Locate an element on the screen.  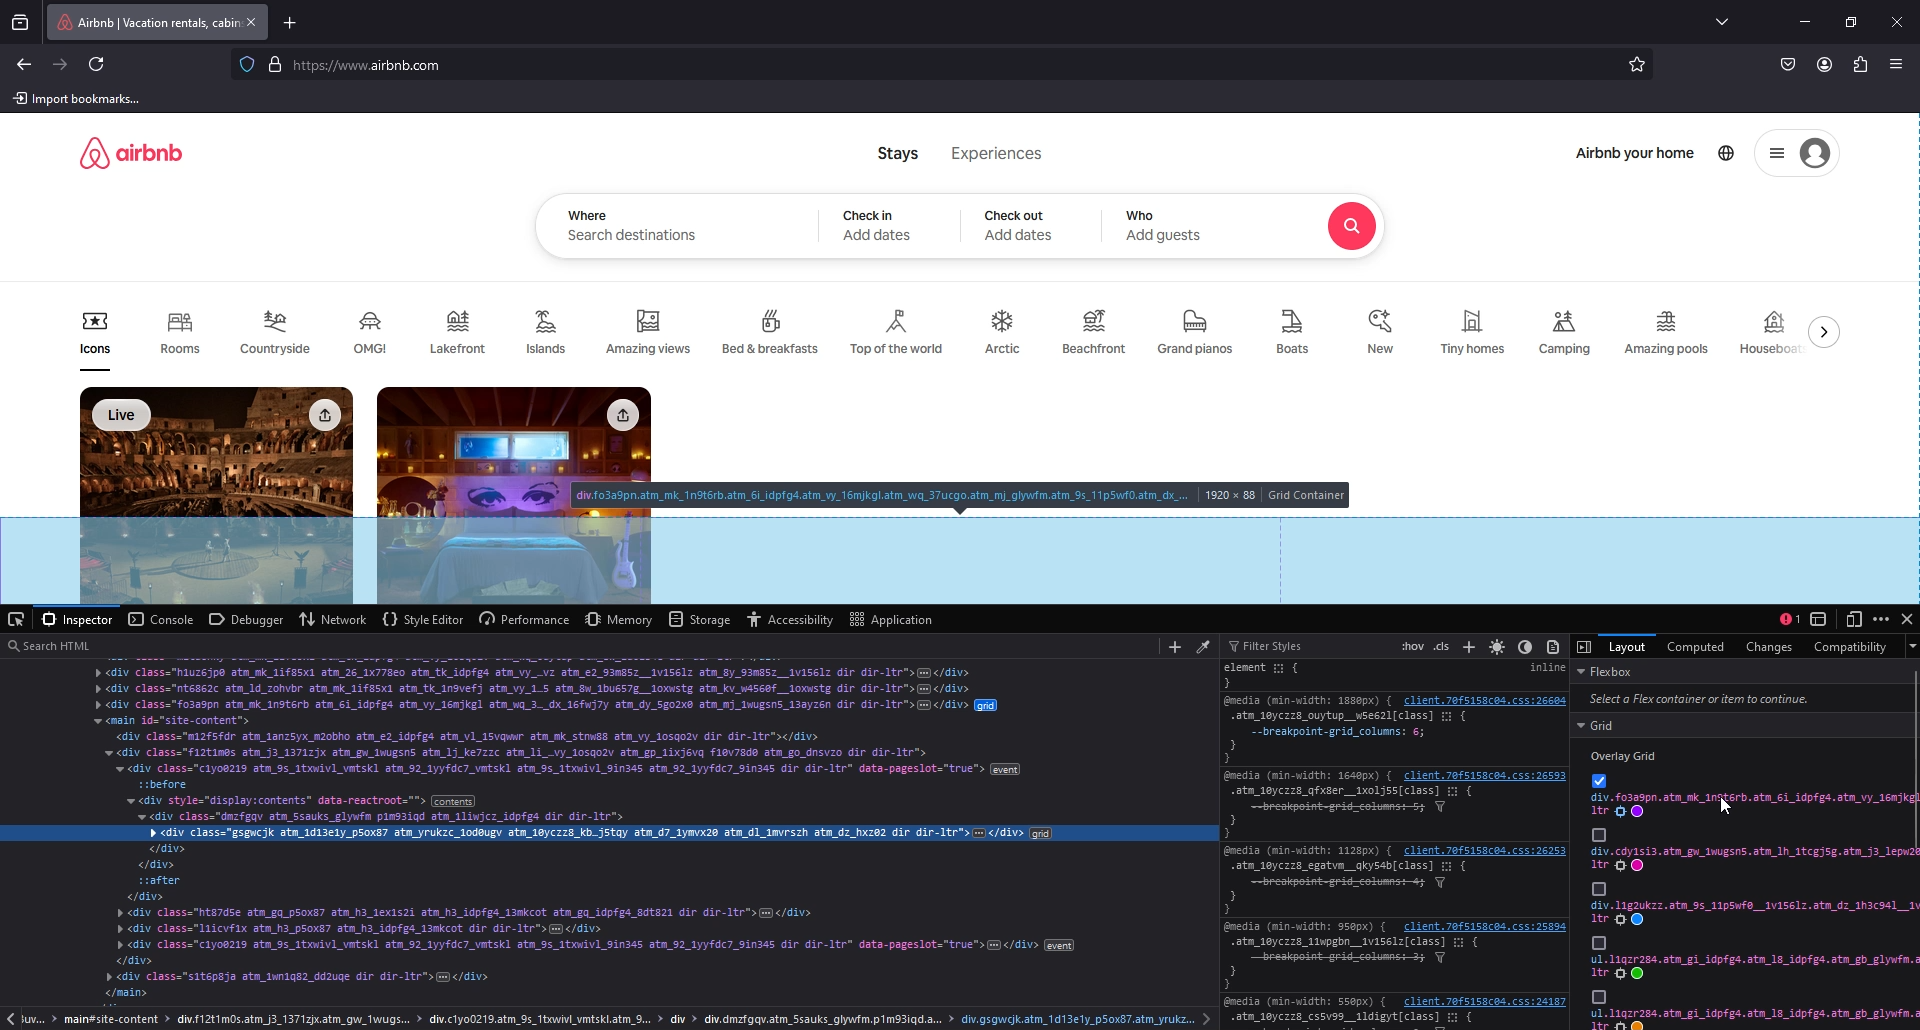
profile is located at coordinates (1824, 65).